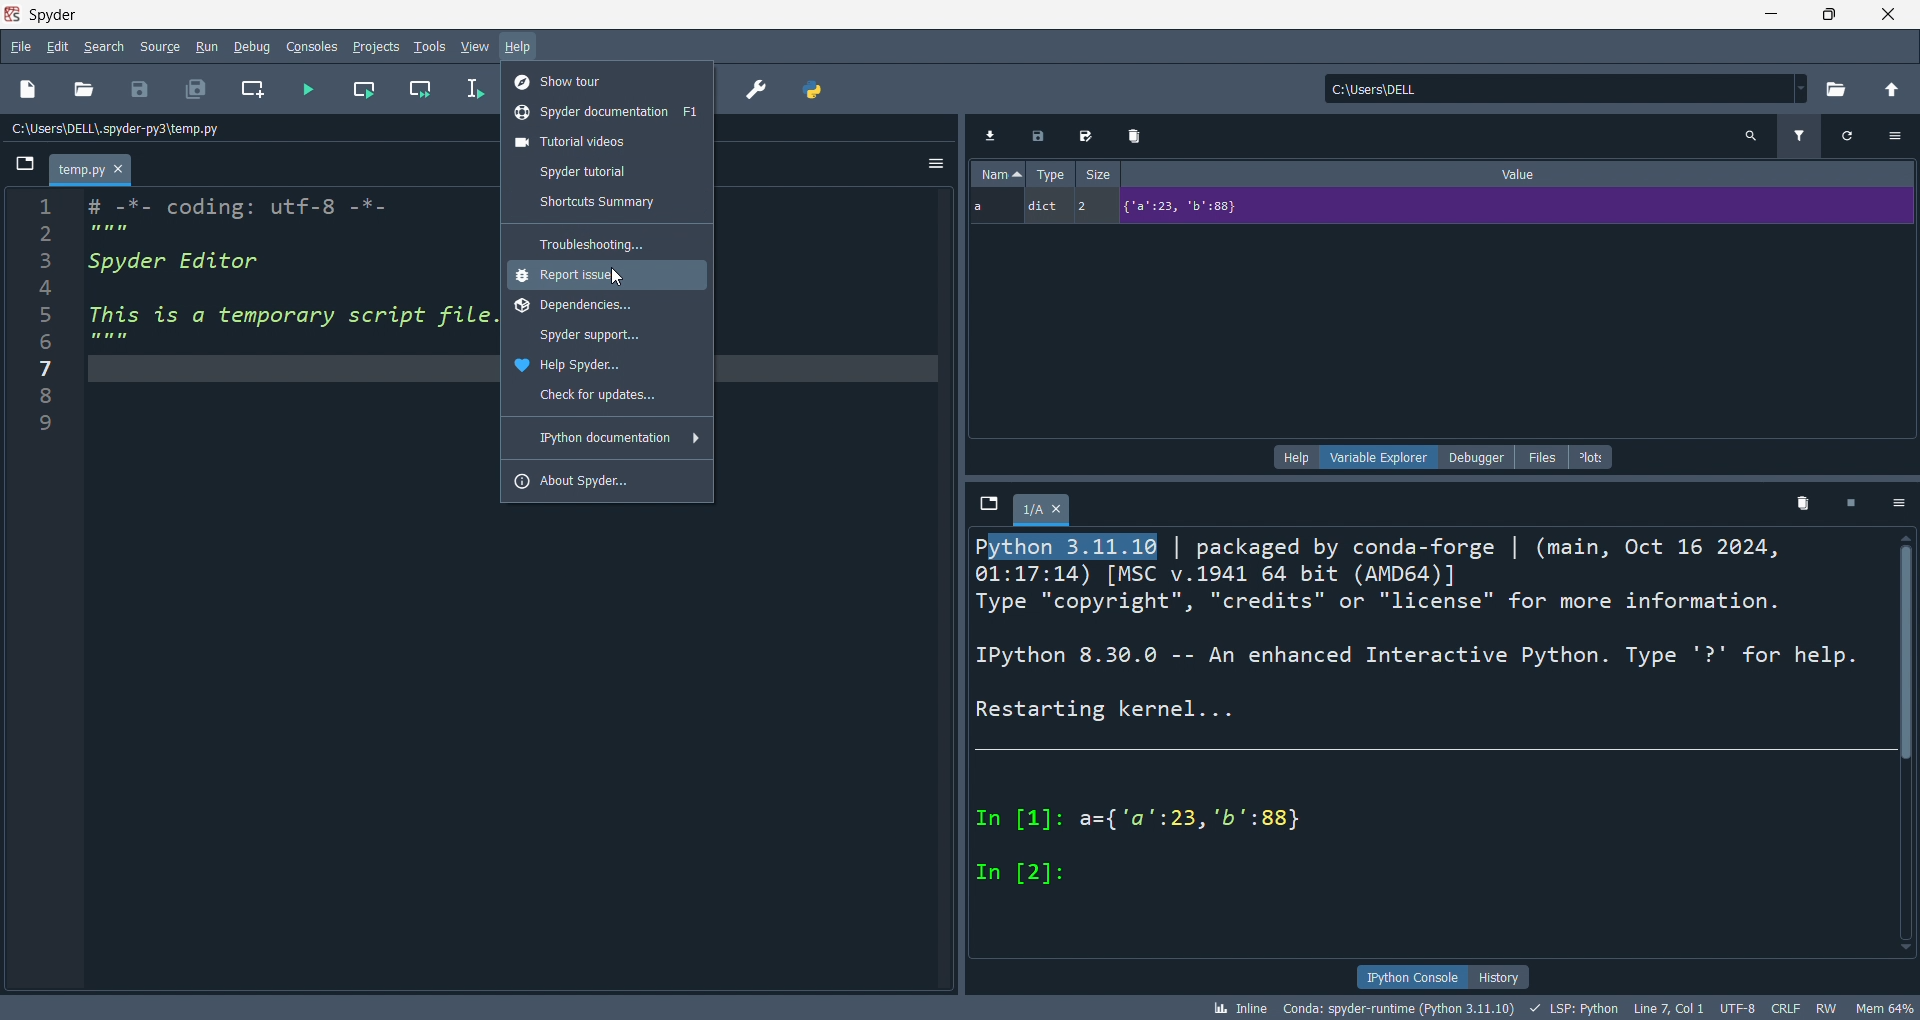 Image resolution: width=1920 pixels, height=1020 pixels. Describe the element at coordinates (312, 93) in the screenshot. I see `run file` at that location.